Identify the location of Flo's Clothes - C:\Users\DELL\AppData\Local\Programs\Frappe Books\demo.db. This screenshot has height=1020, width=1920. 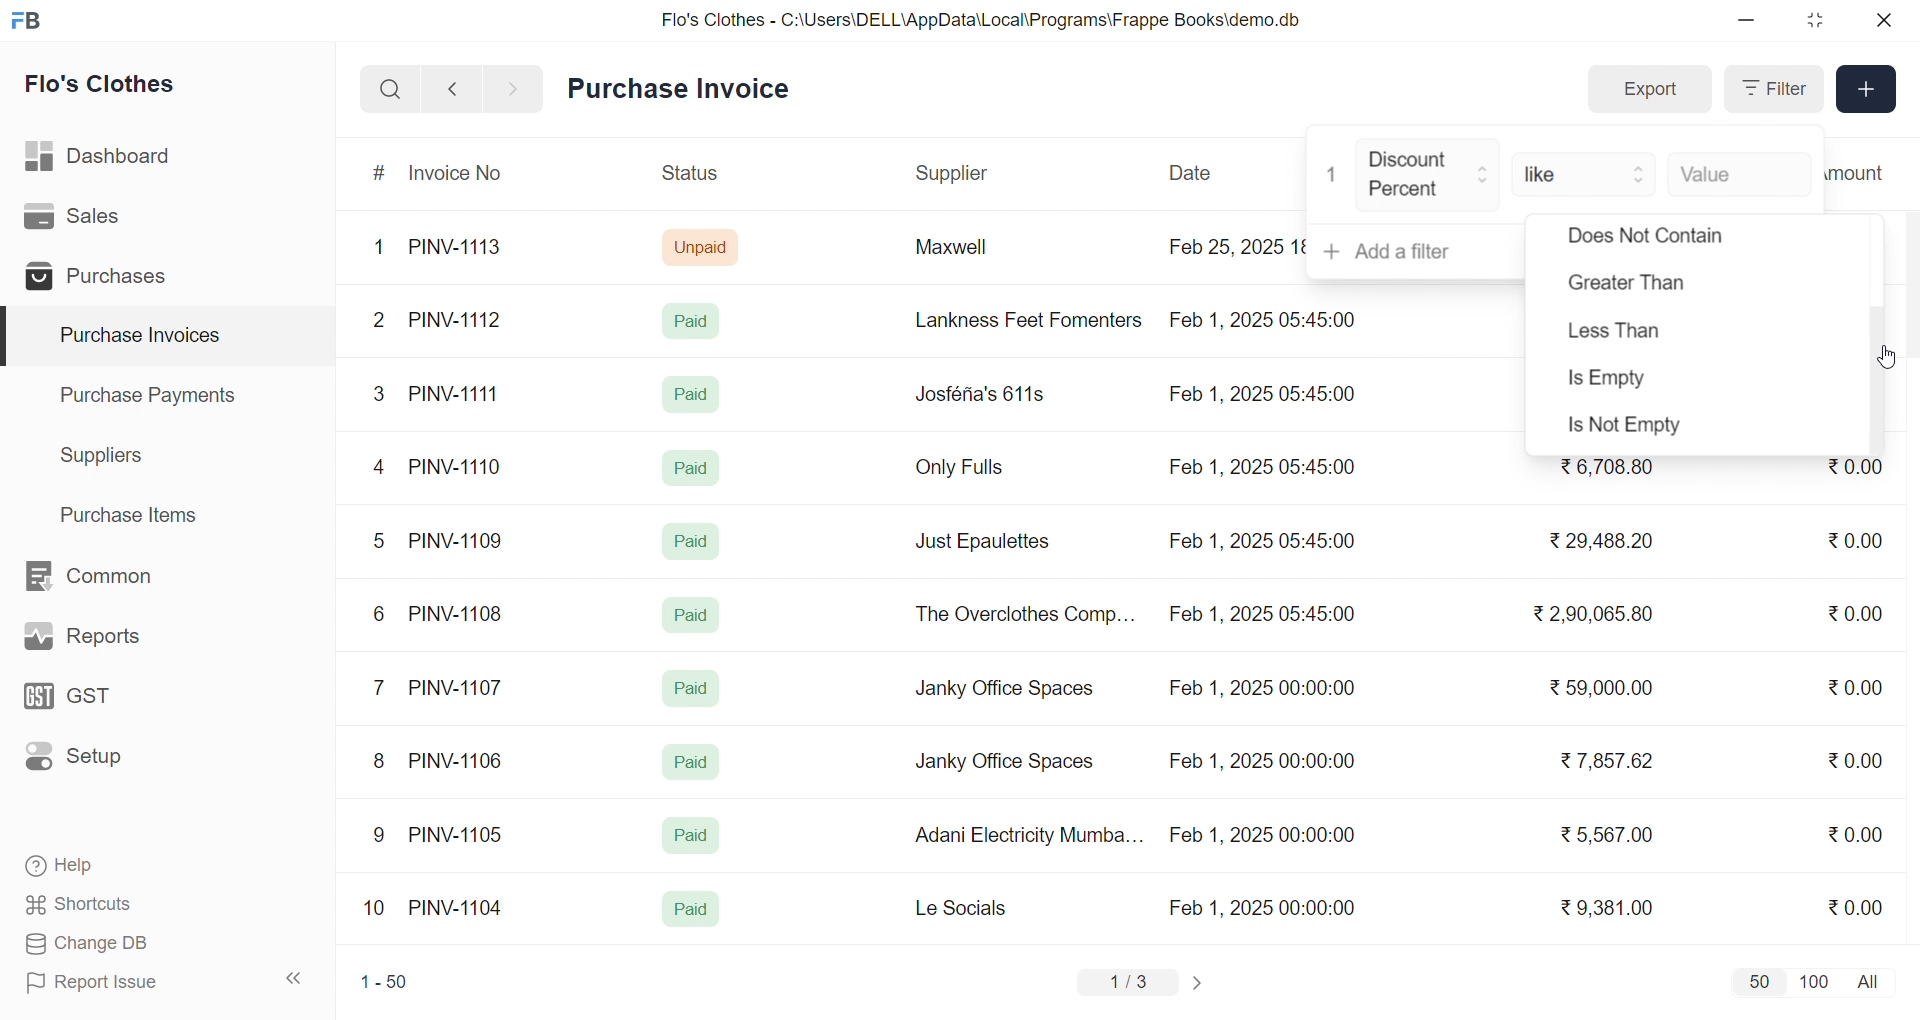
(982, 20).